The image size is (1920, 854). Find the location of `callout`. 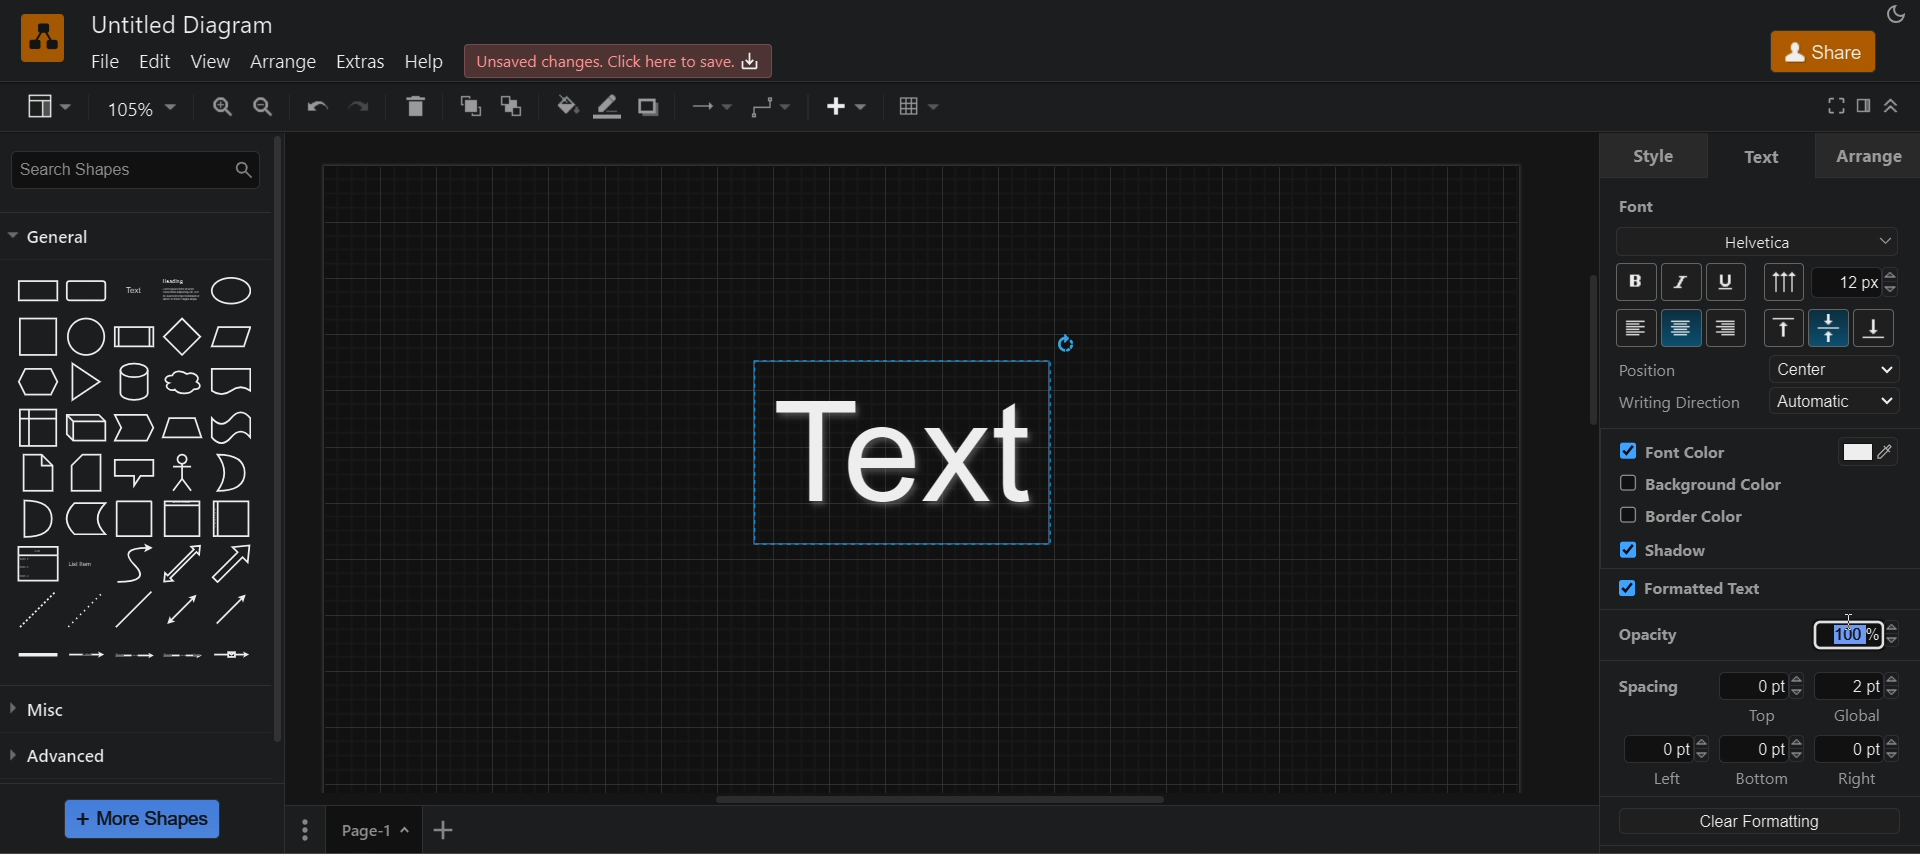

callout is located at coordinates (135, 472).